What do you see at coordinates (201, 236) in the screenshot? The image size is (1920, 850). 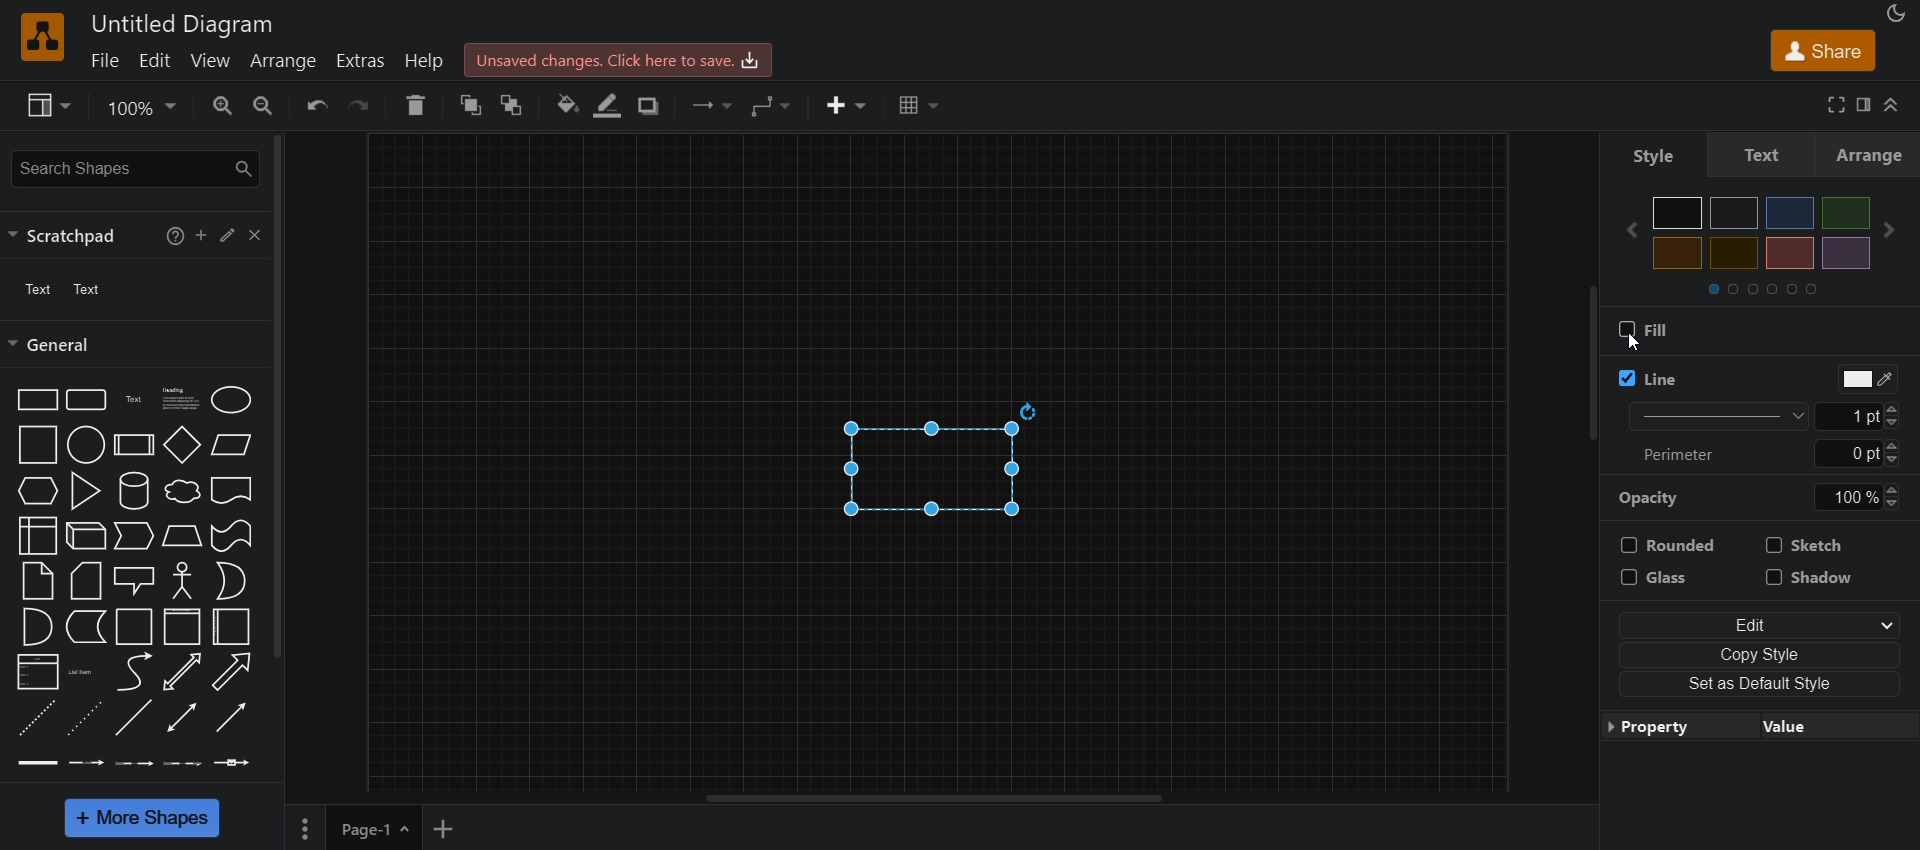 I see `add` at bounding box center [201, 236].